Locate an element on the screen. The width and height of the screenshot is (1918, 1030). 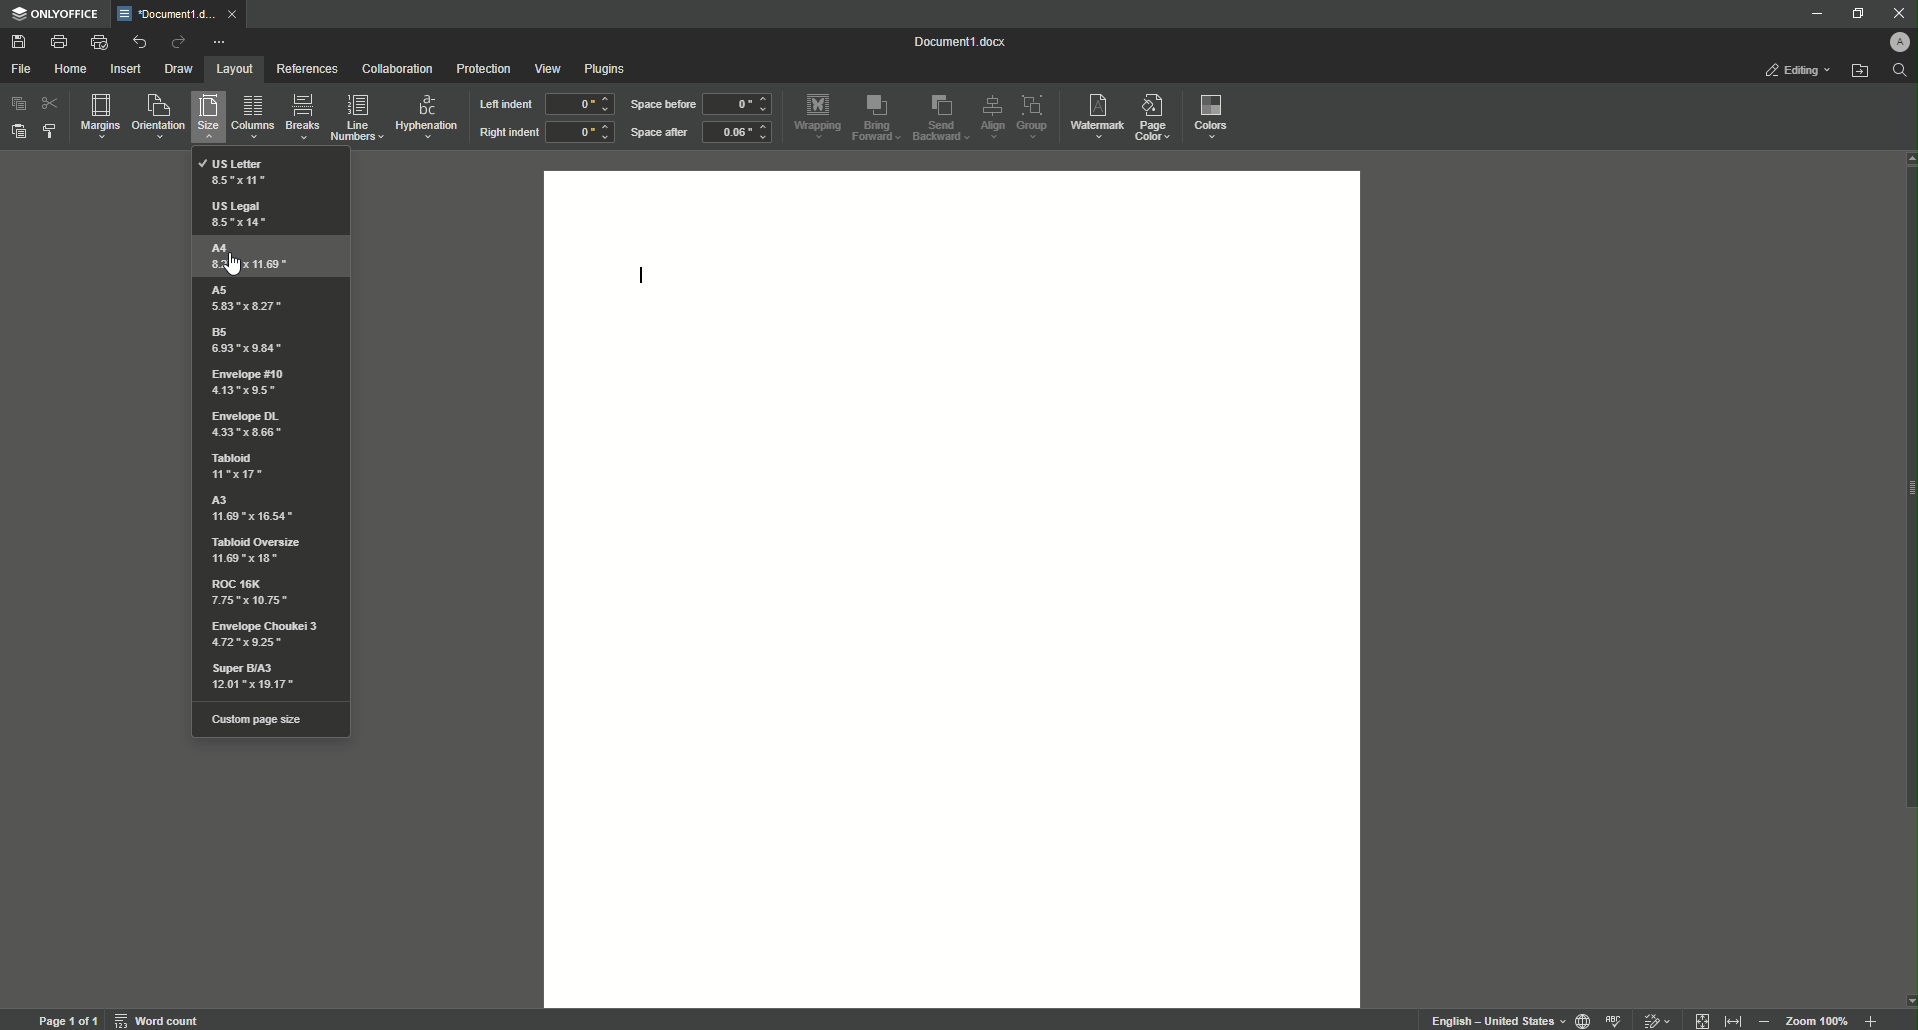
Columns is located at coordinates (253, 119).